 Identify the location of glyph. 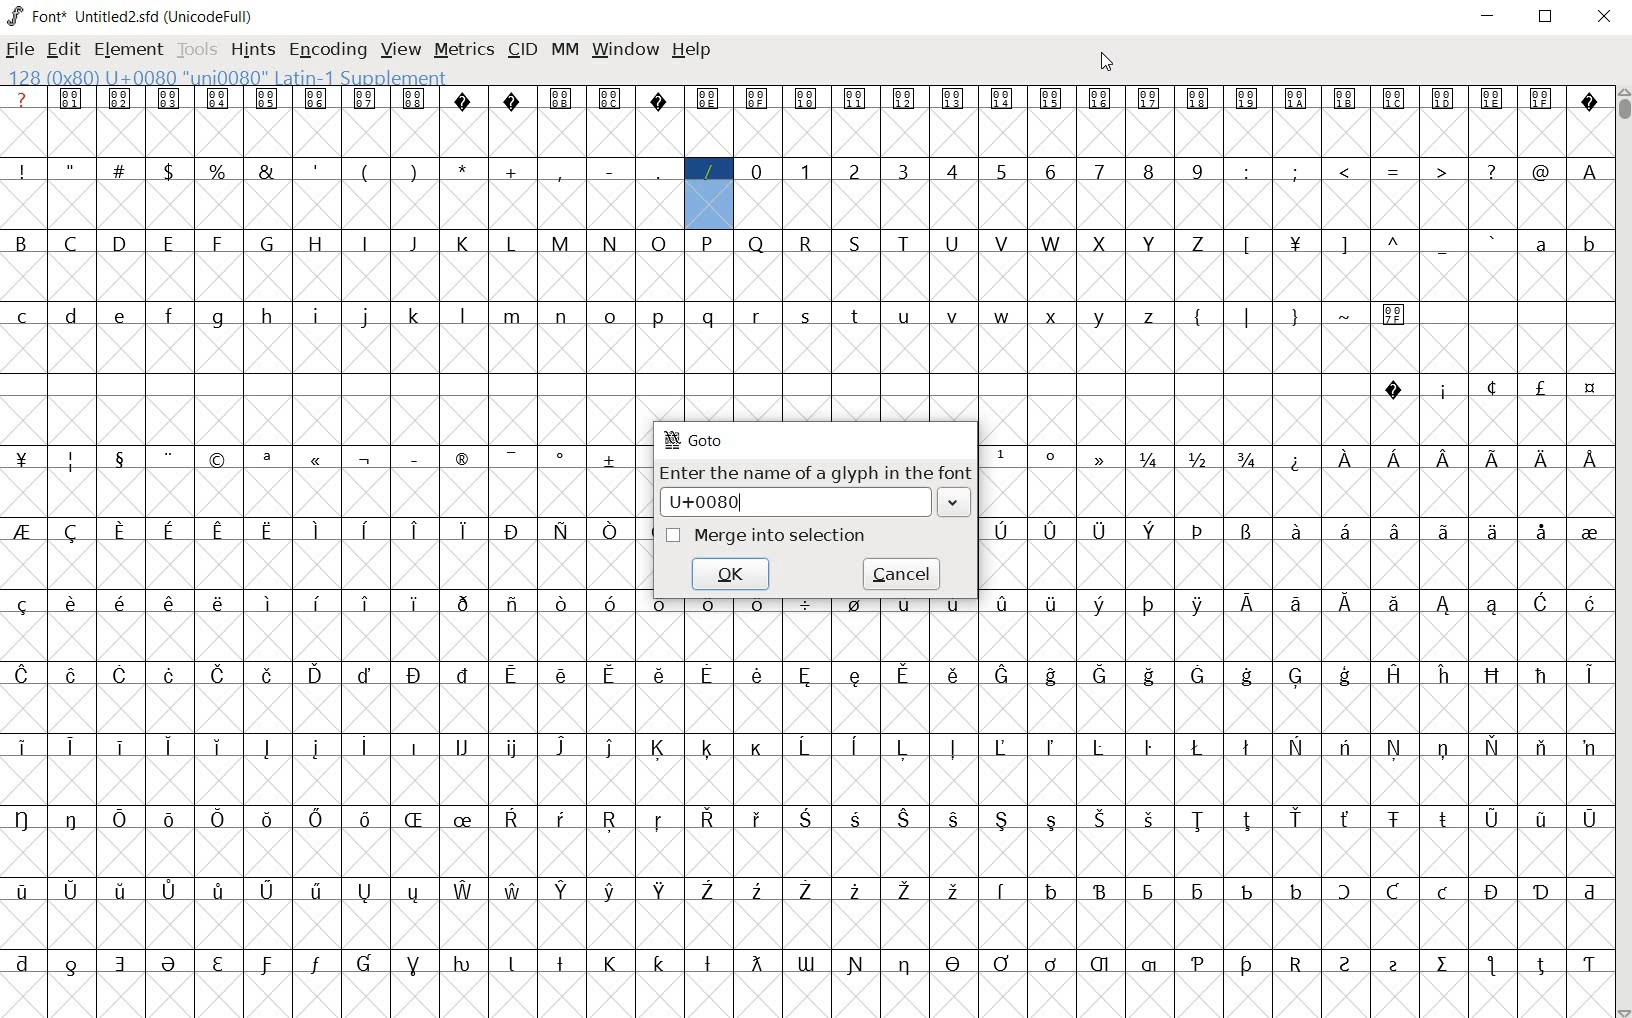
(1051, 964).